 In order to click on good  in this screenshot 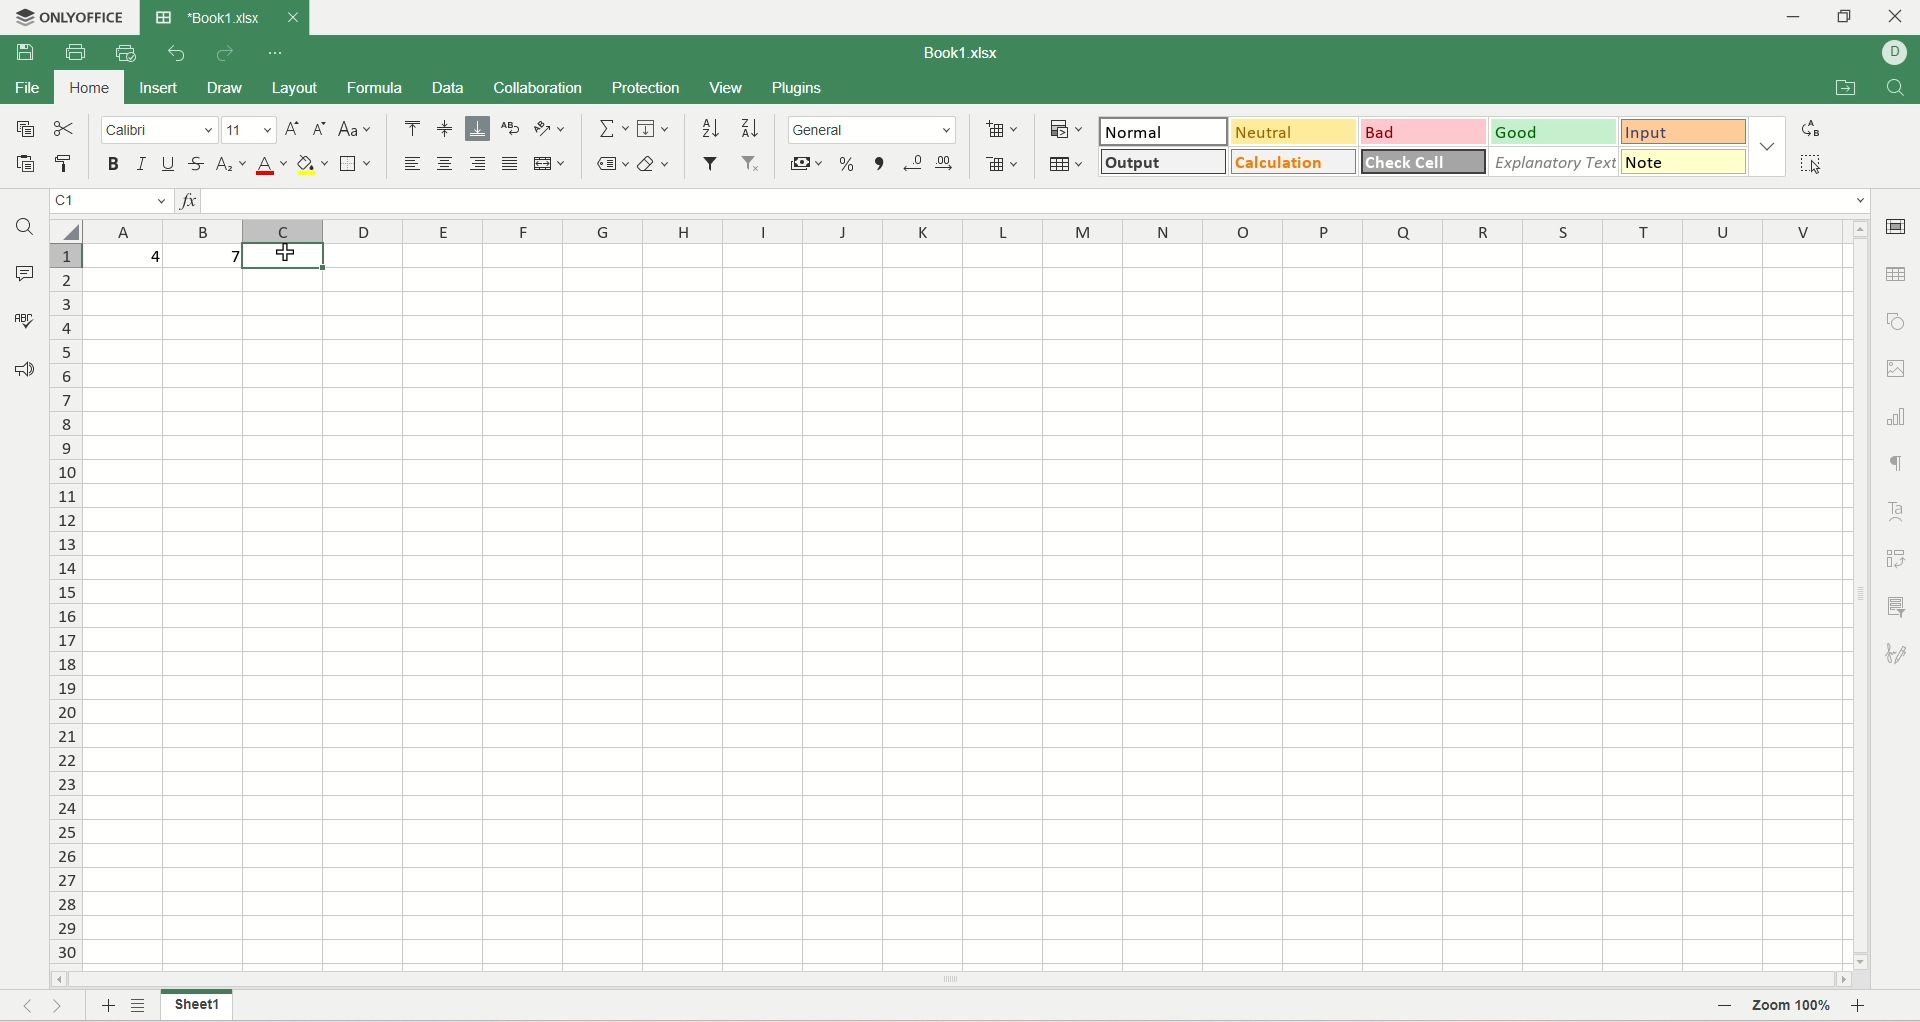, I will do `click(1556, 132)`.